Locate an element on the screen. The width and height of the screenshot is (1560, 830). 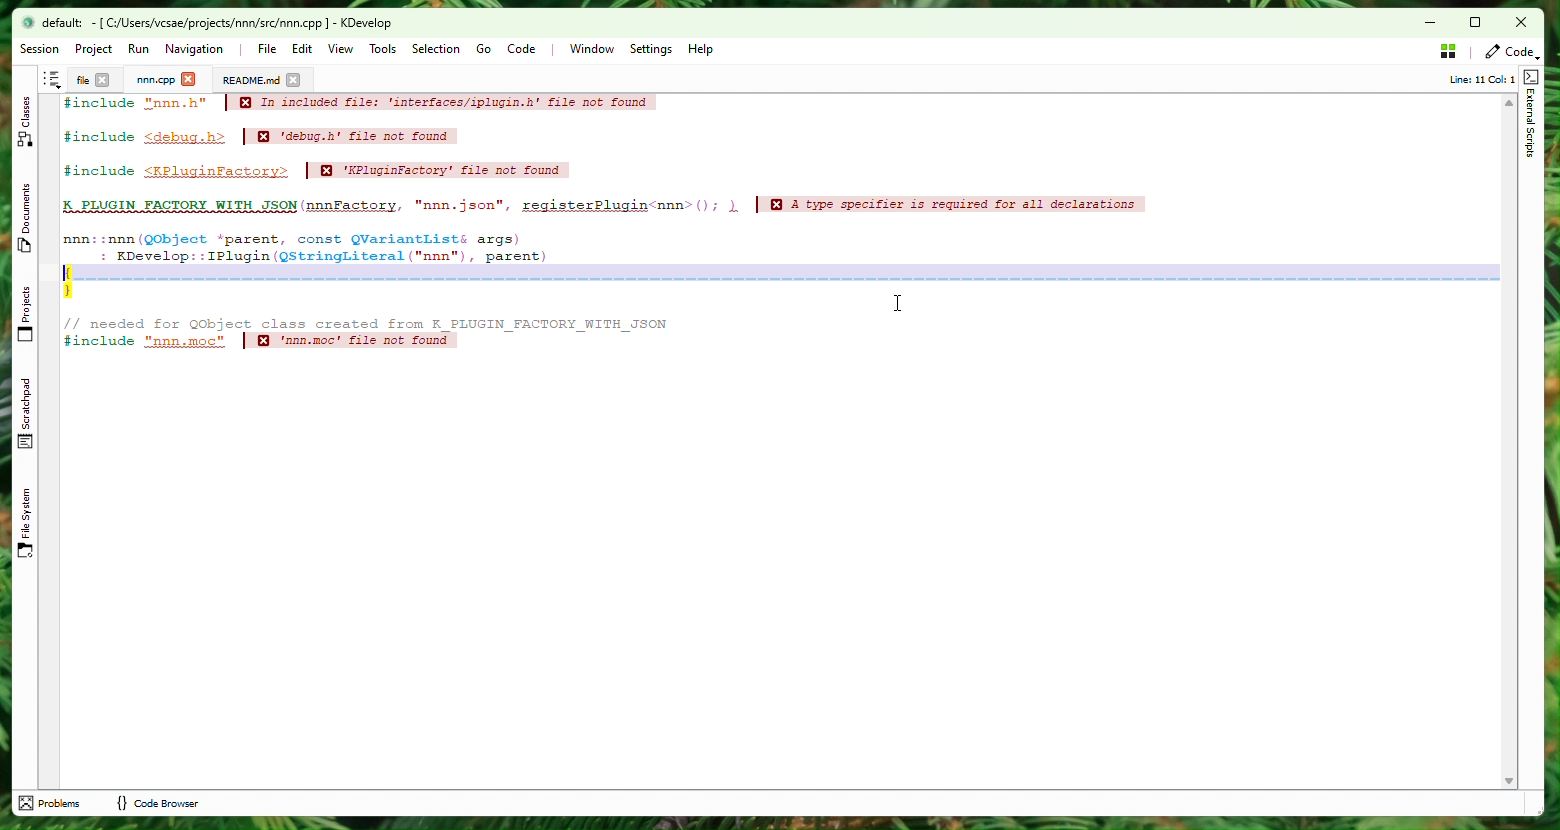
Scratchpad is located at coordinates (28, 414).